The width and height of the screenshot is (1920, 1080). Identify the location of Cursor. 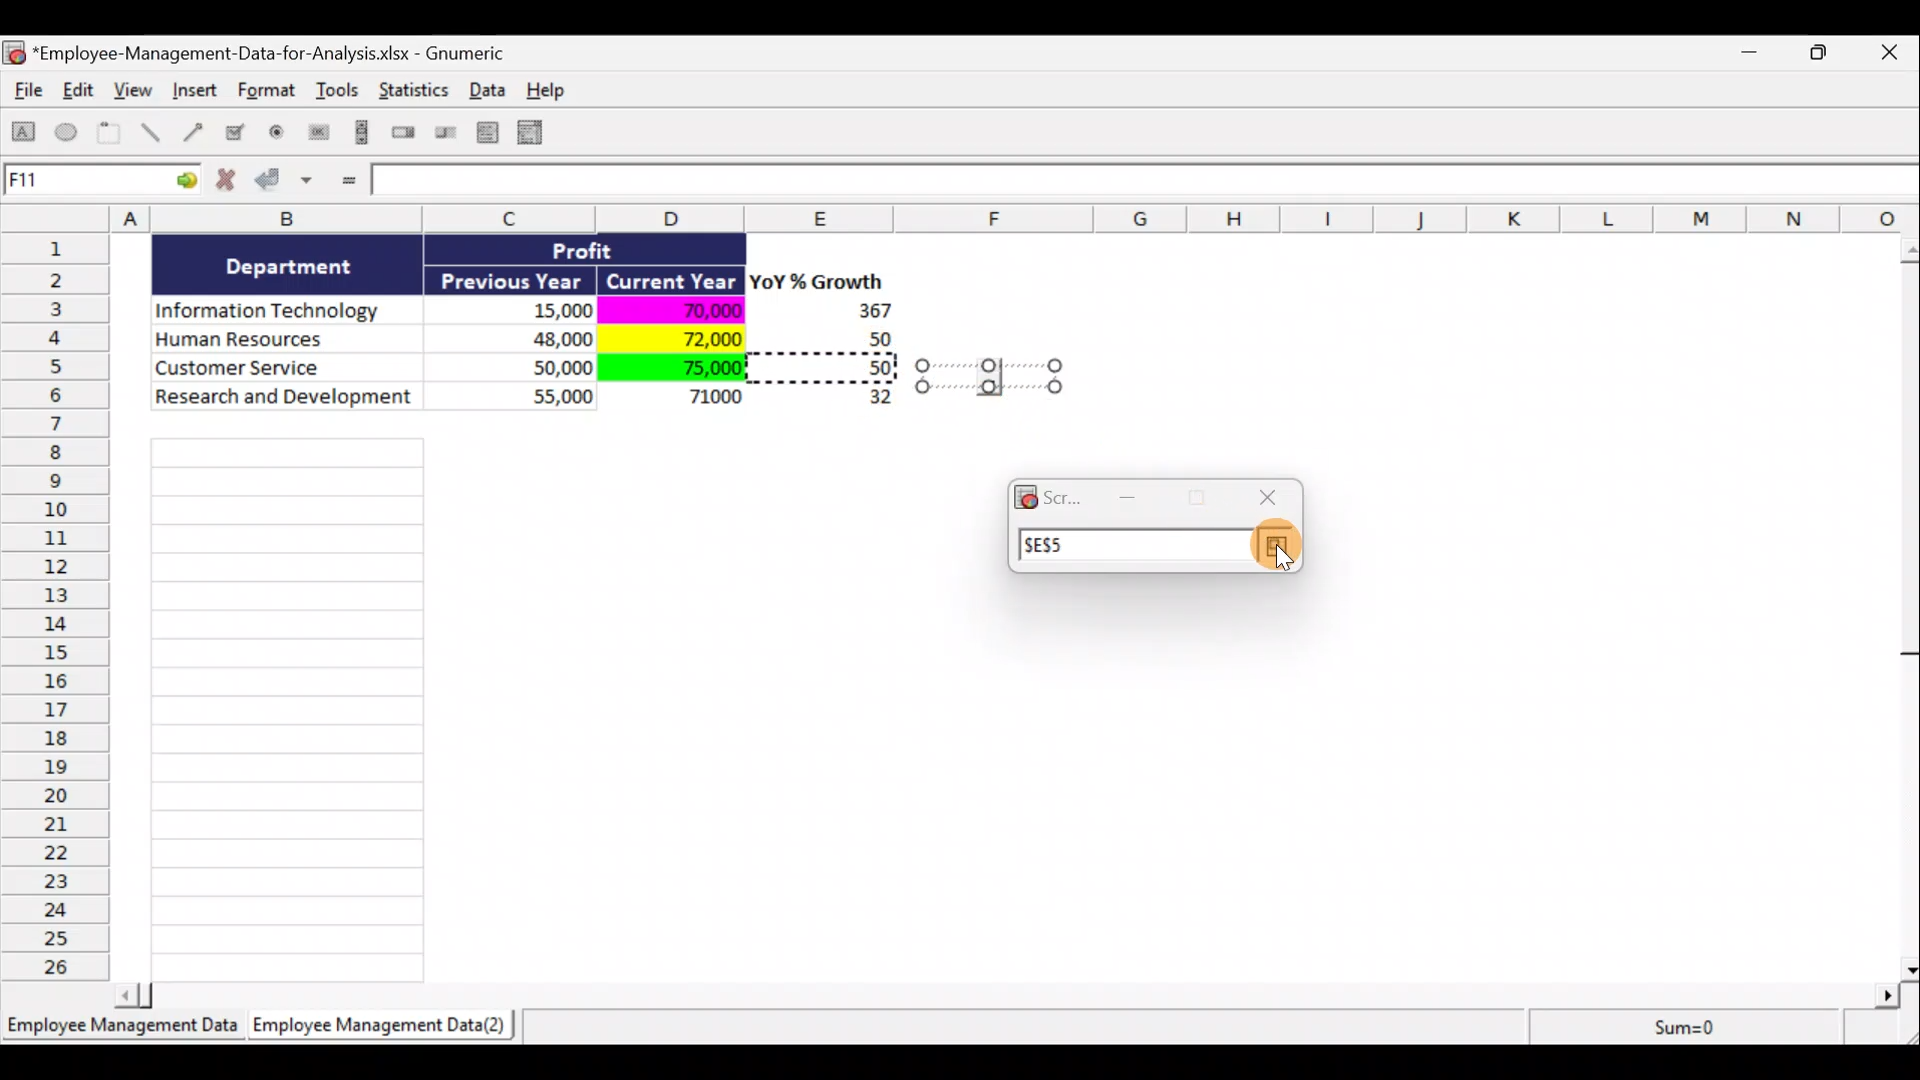
(1276, 549).